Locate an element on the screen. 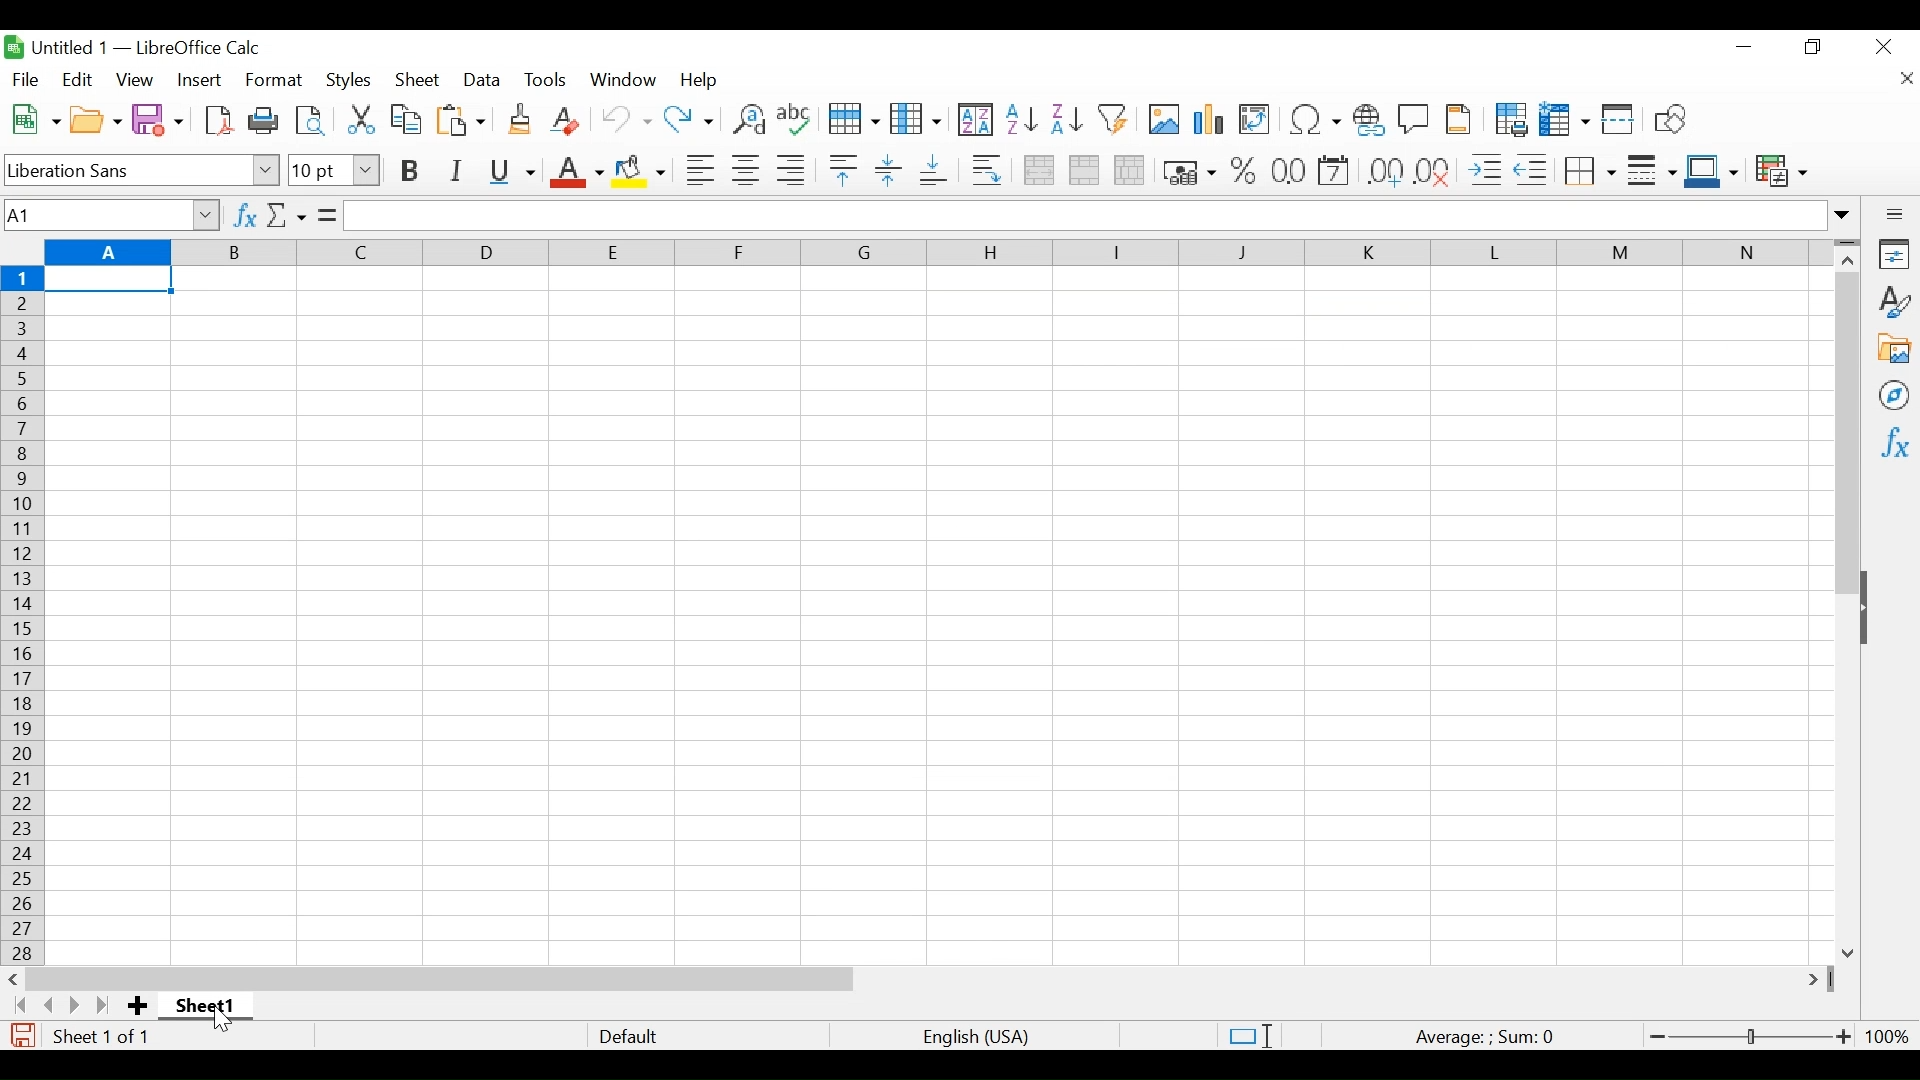 This screenshot has width=1920, height=1080. Name Box is located at coordinates (110, 214).